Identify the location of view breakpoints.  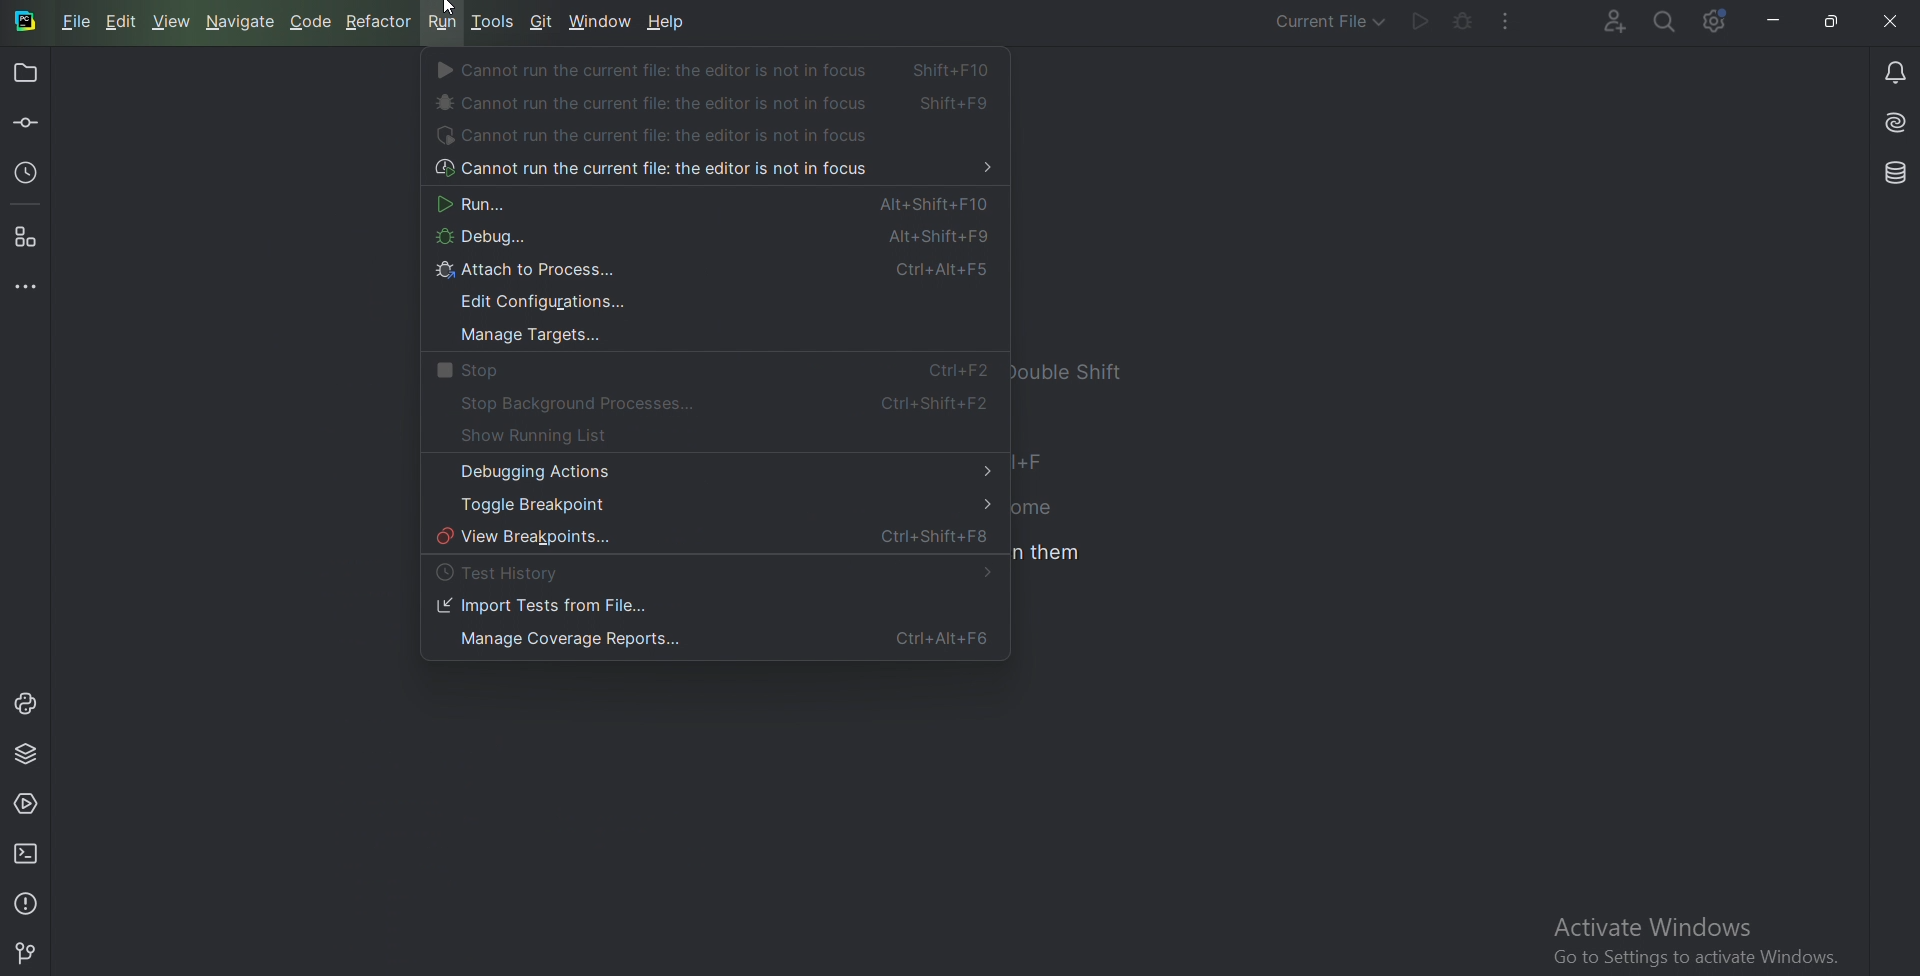
(715, 539).